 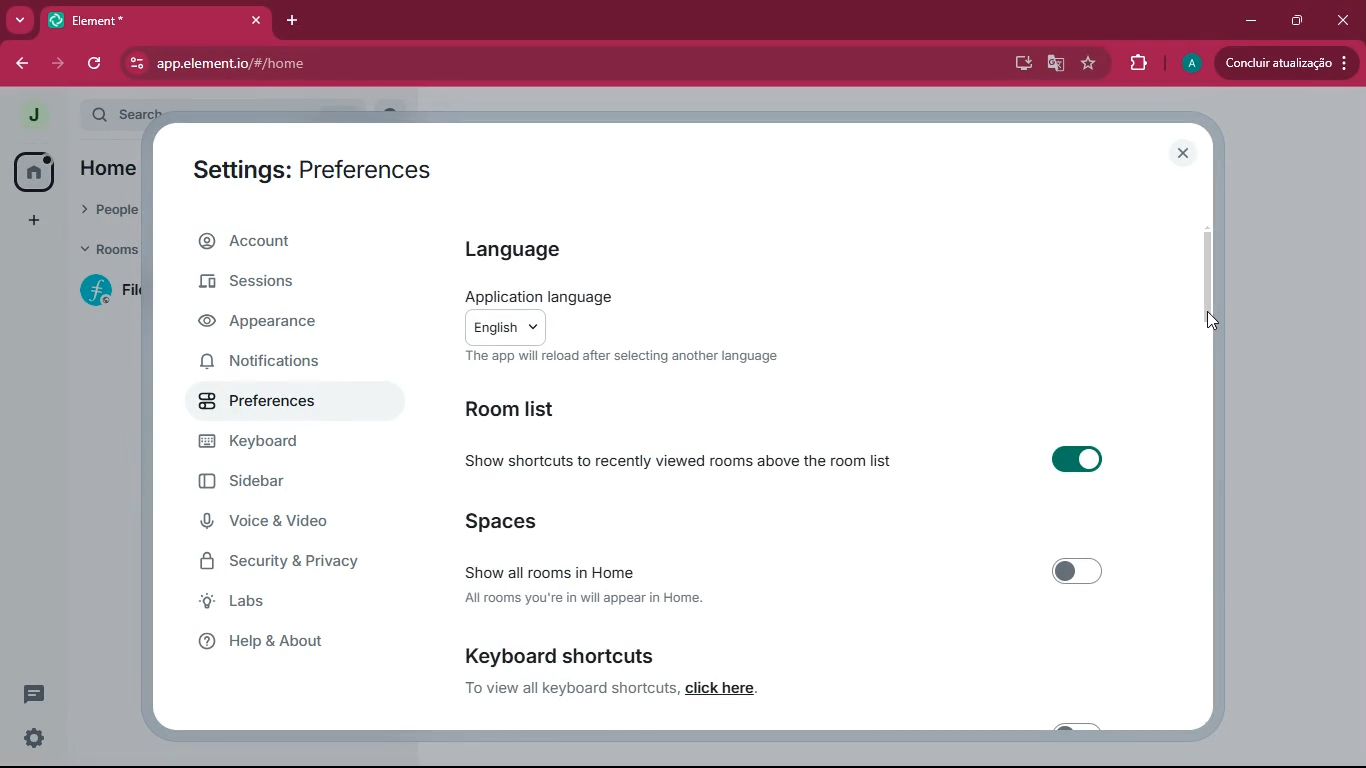 What do you see at coordinates (803, 461) in the screenshot?
I see `show shortcuts` at bounding box center [803, 461].